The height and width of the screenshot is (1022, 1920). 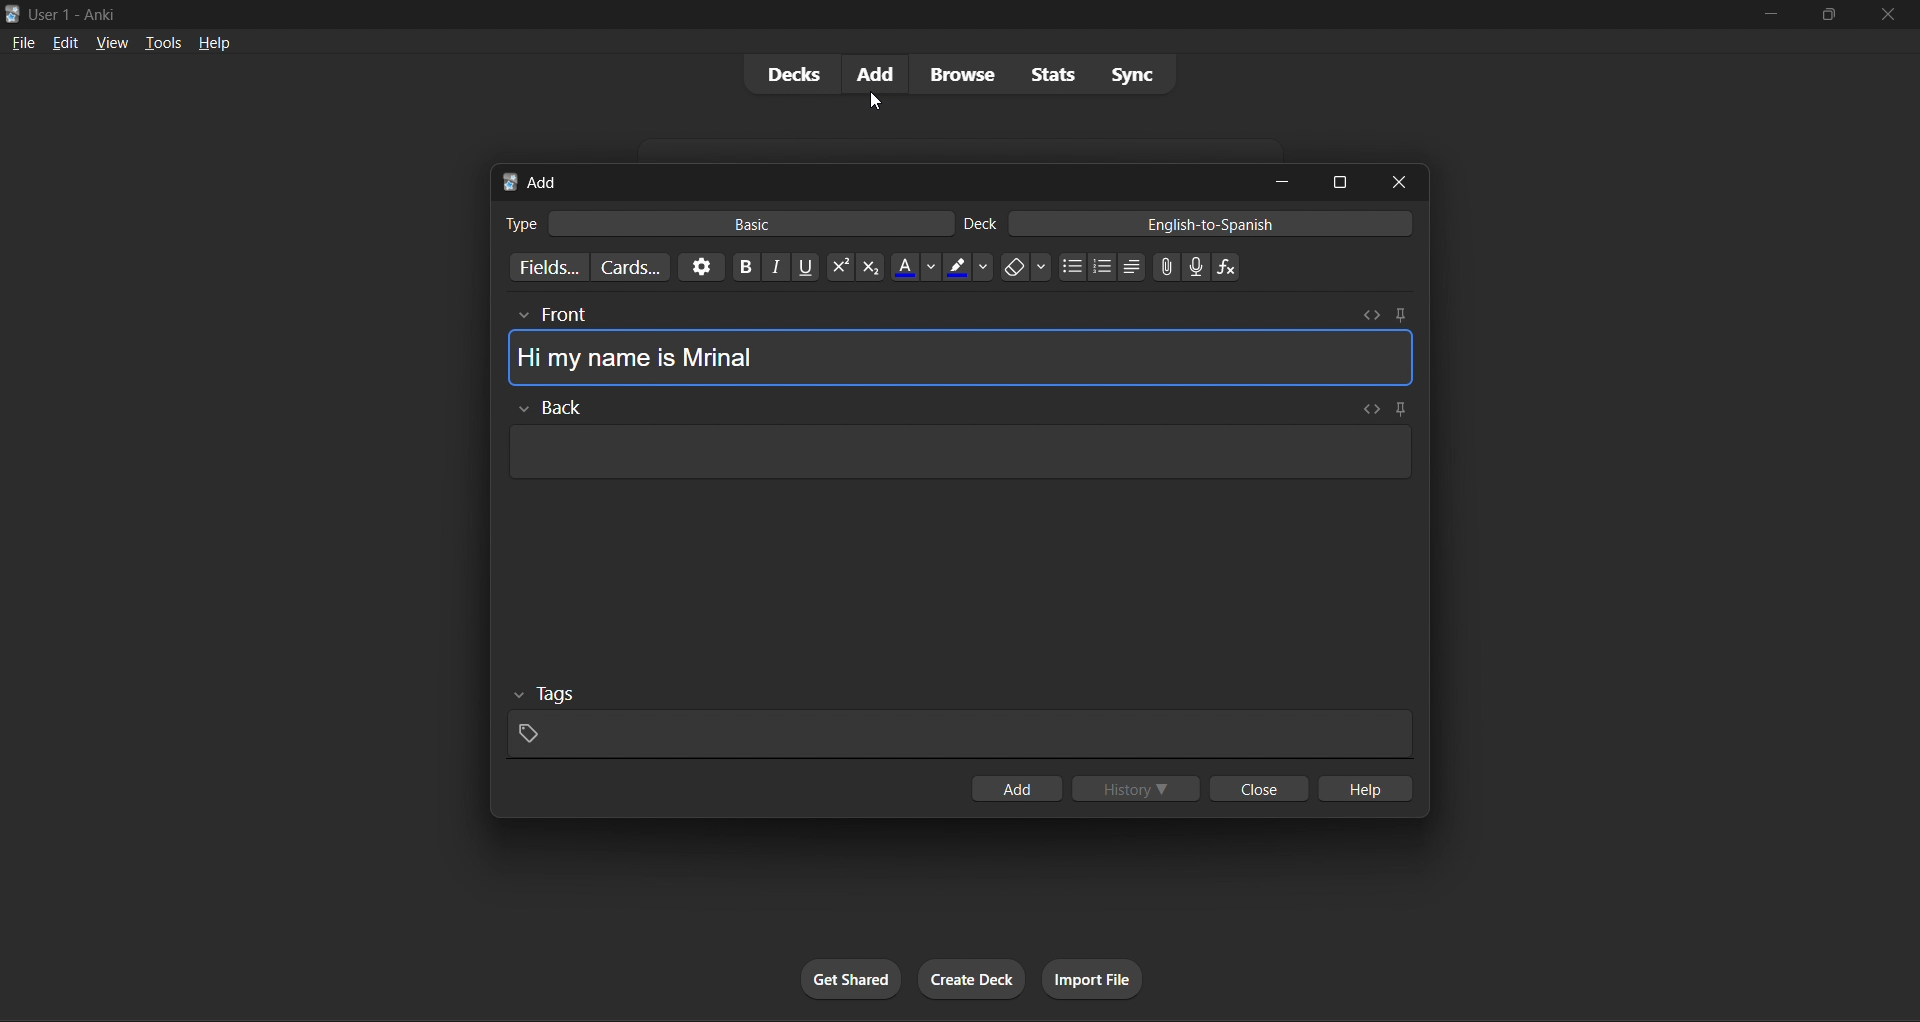 I want to click on minimize, so click(x=1279, y=181).